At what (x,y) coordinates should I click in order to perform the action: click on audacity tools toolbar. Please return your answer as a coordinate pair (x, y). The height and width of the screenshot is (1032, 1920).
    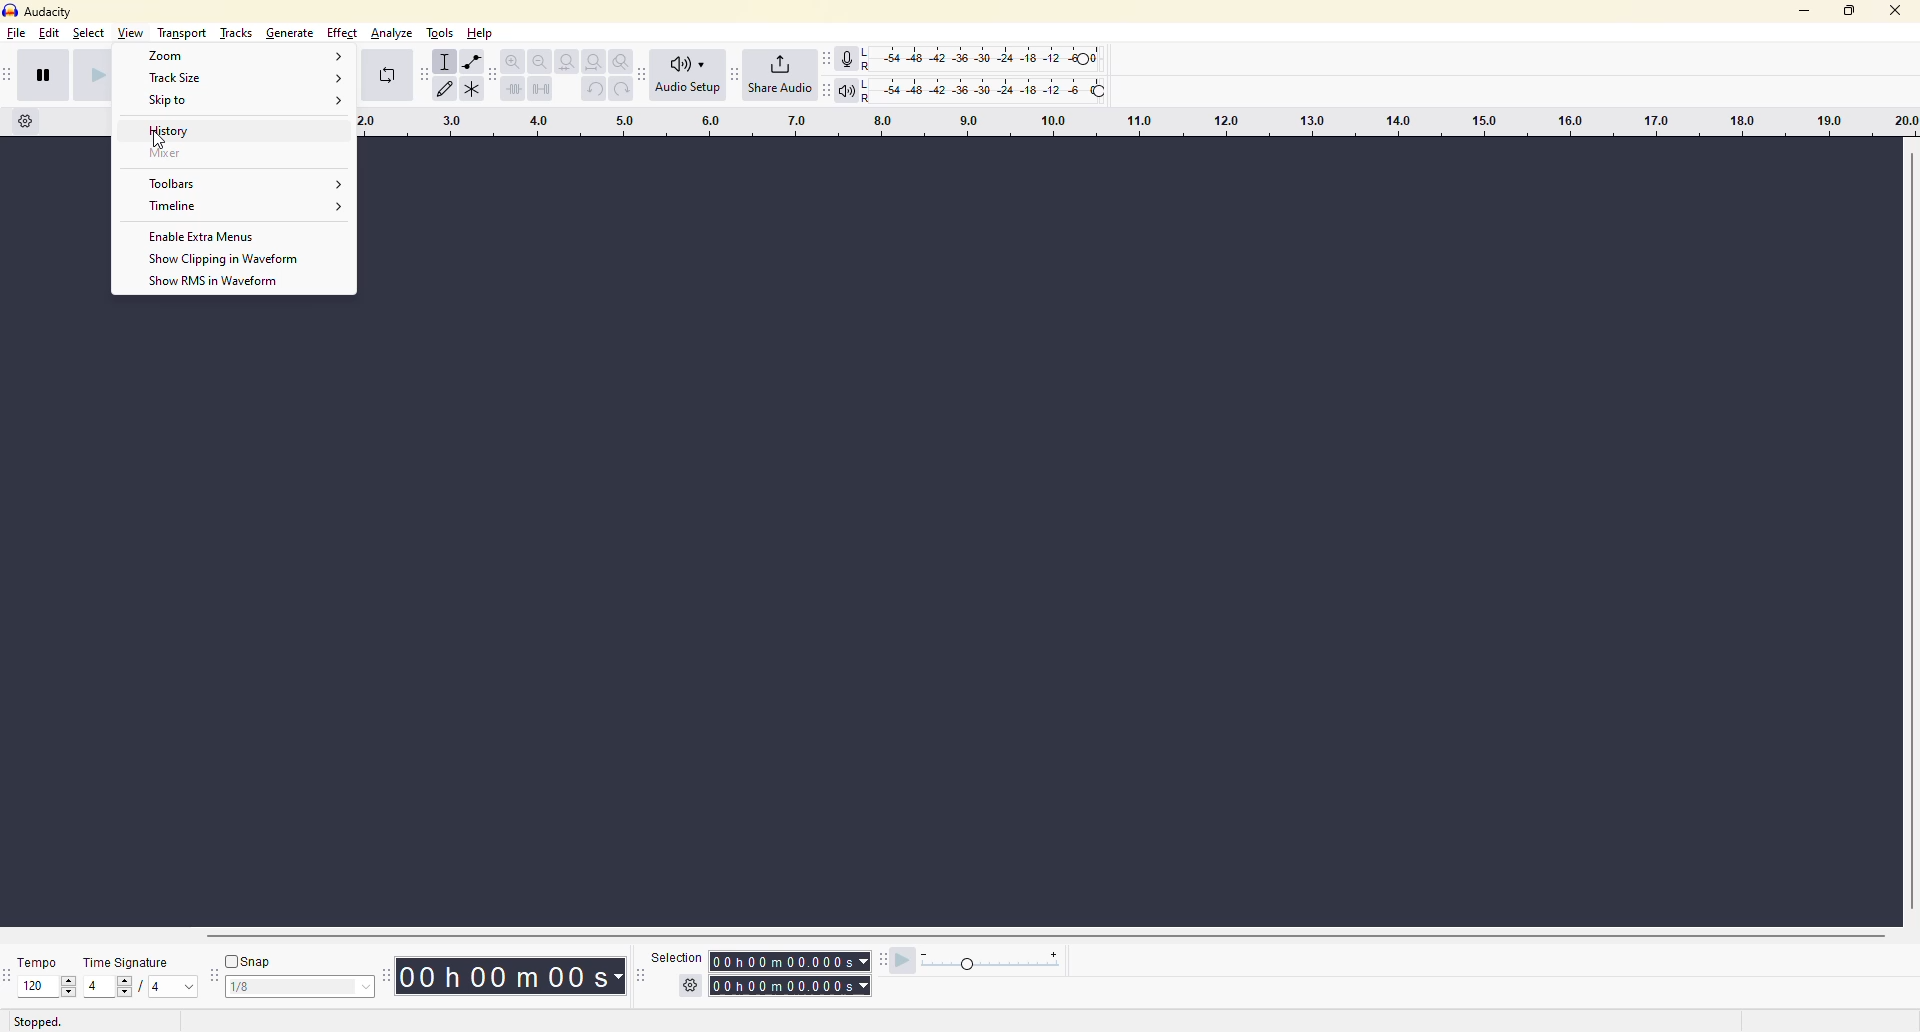
    Looking at the image, I should click on (423, 77).